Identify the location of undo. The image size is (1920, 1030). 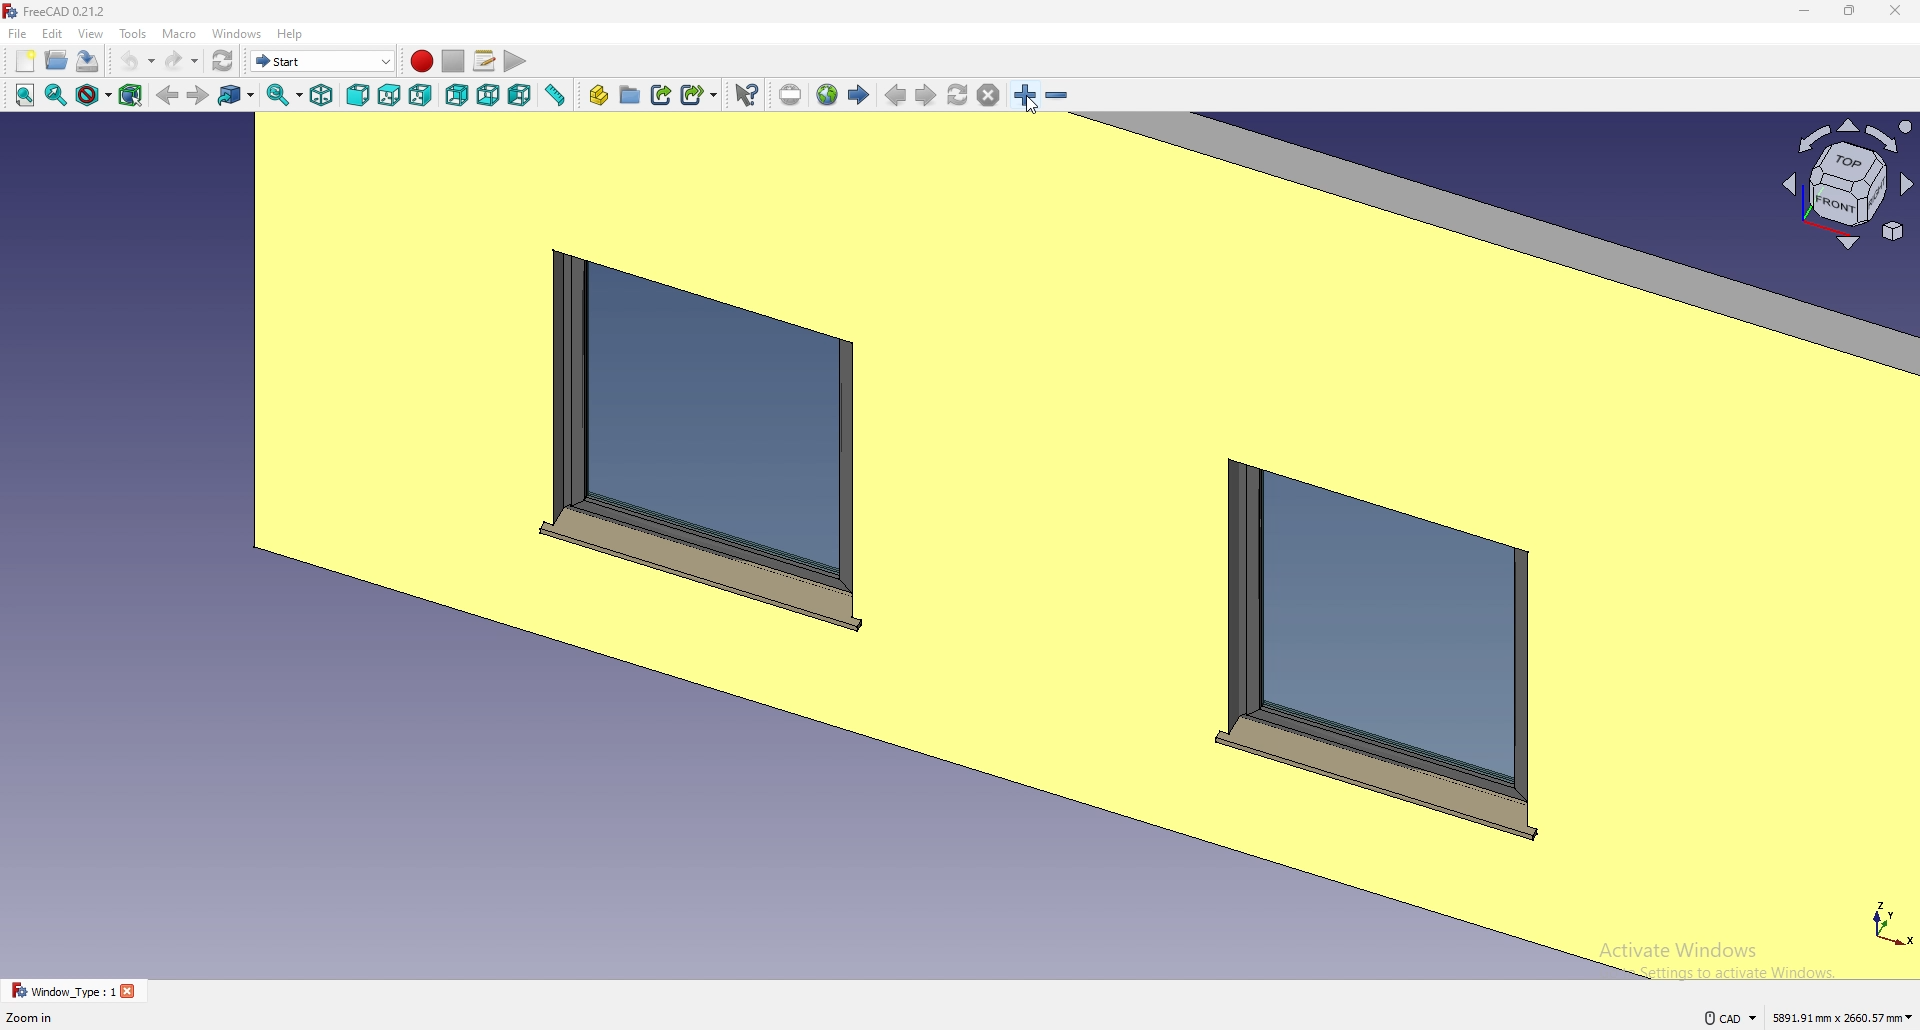
(135, 61).